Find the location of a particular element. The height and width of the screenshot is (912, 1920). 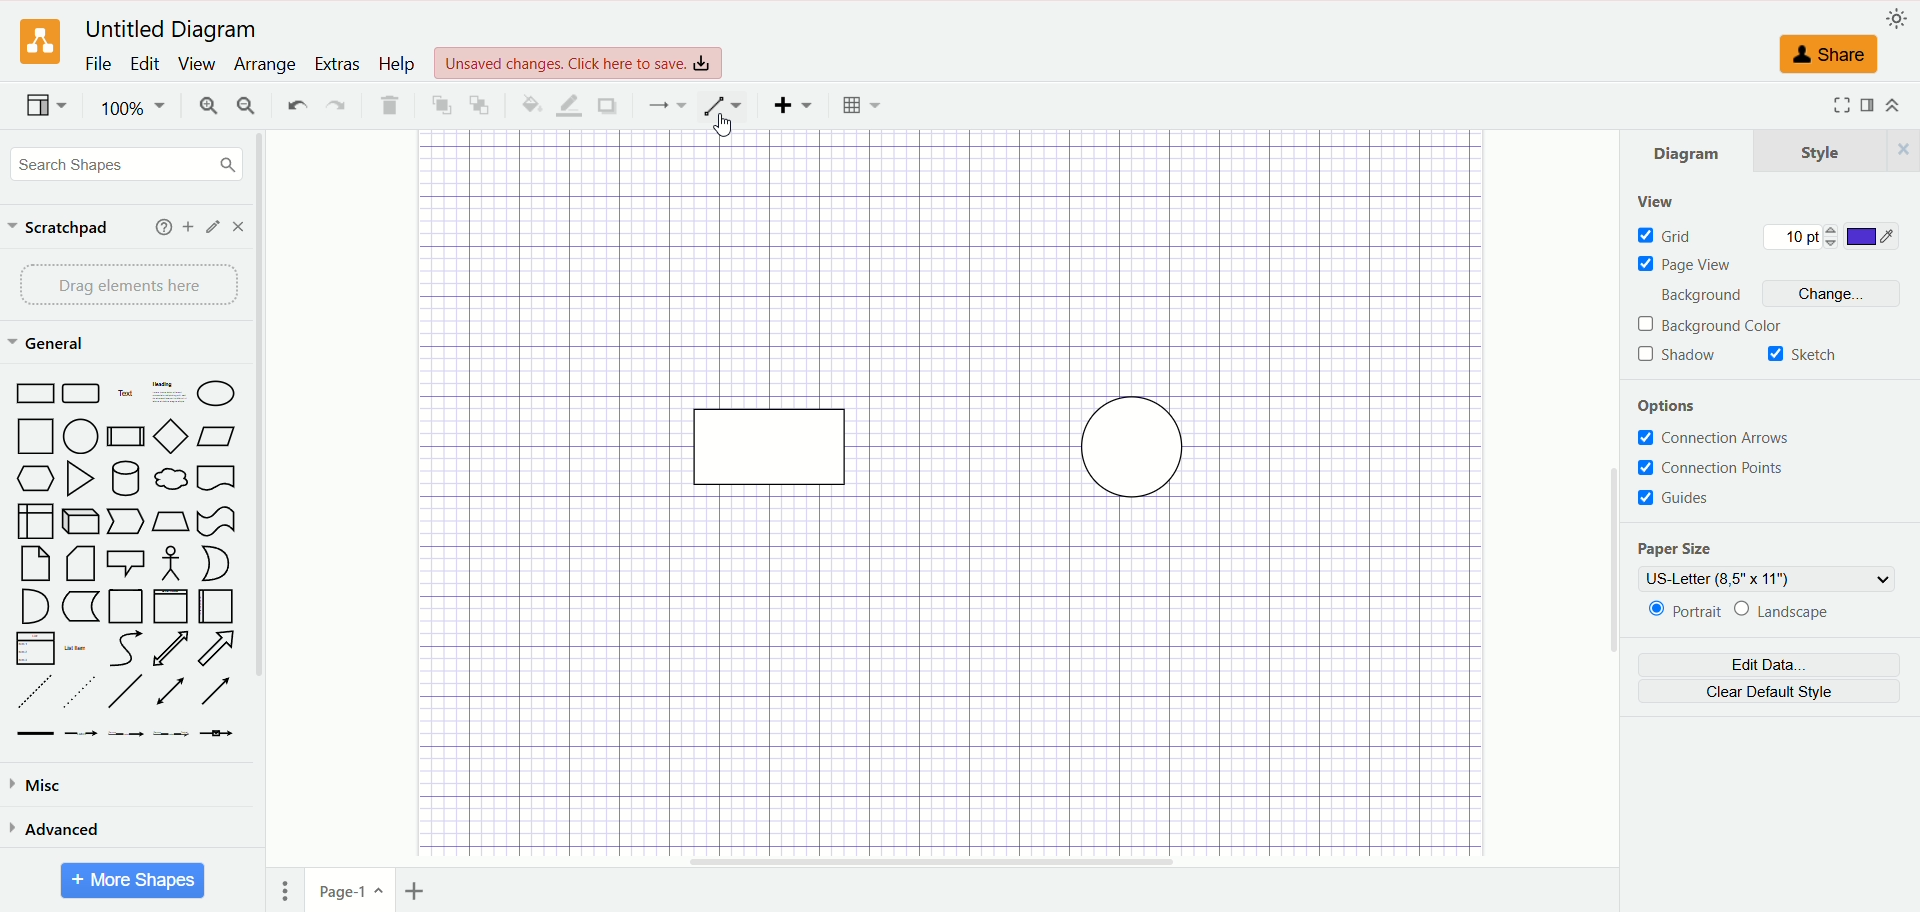

Hexagon is located at coordinates (36, 480).